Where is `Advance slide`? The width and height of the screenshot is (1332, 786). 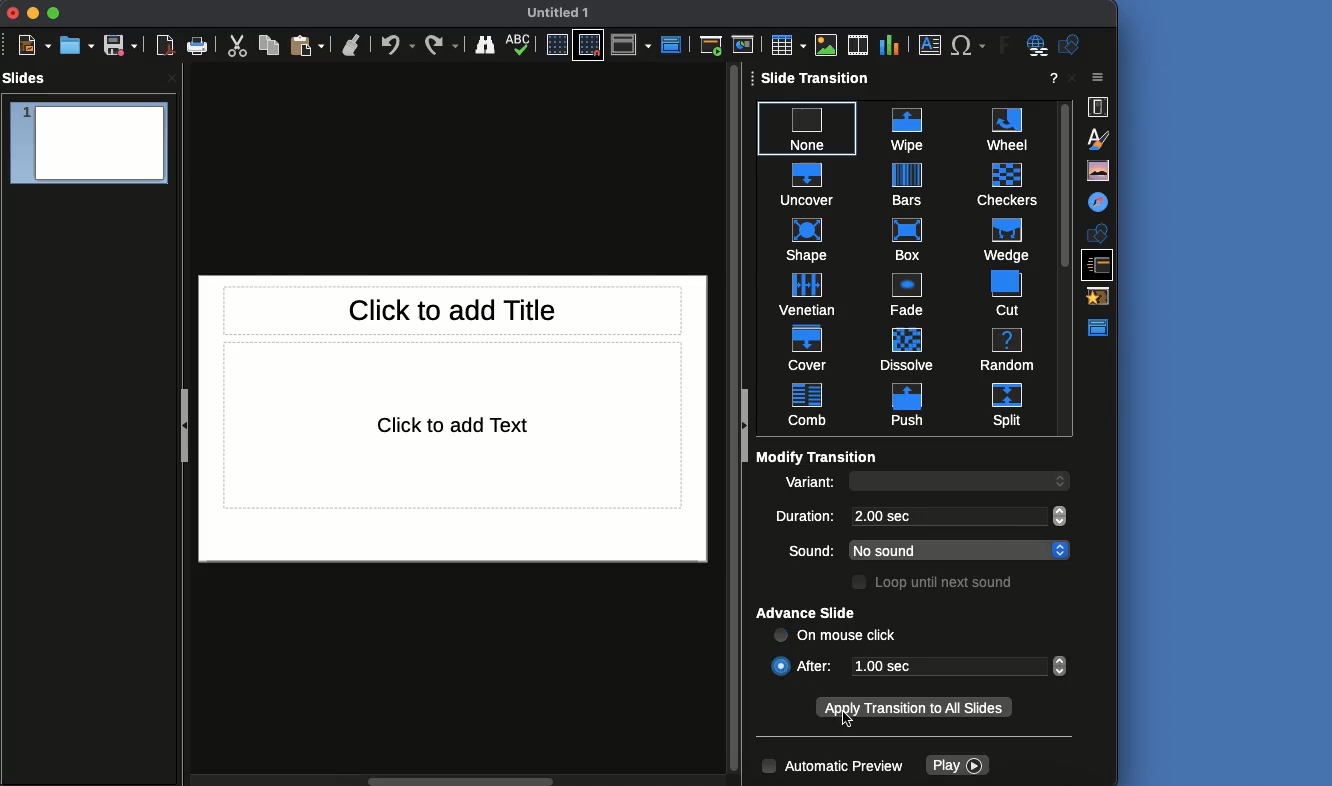 Advance slide is located at coordinates (809, 614).